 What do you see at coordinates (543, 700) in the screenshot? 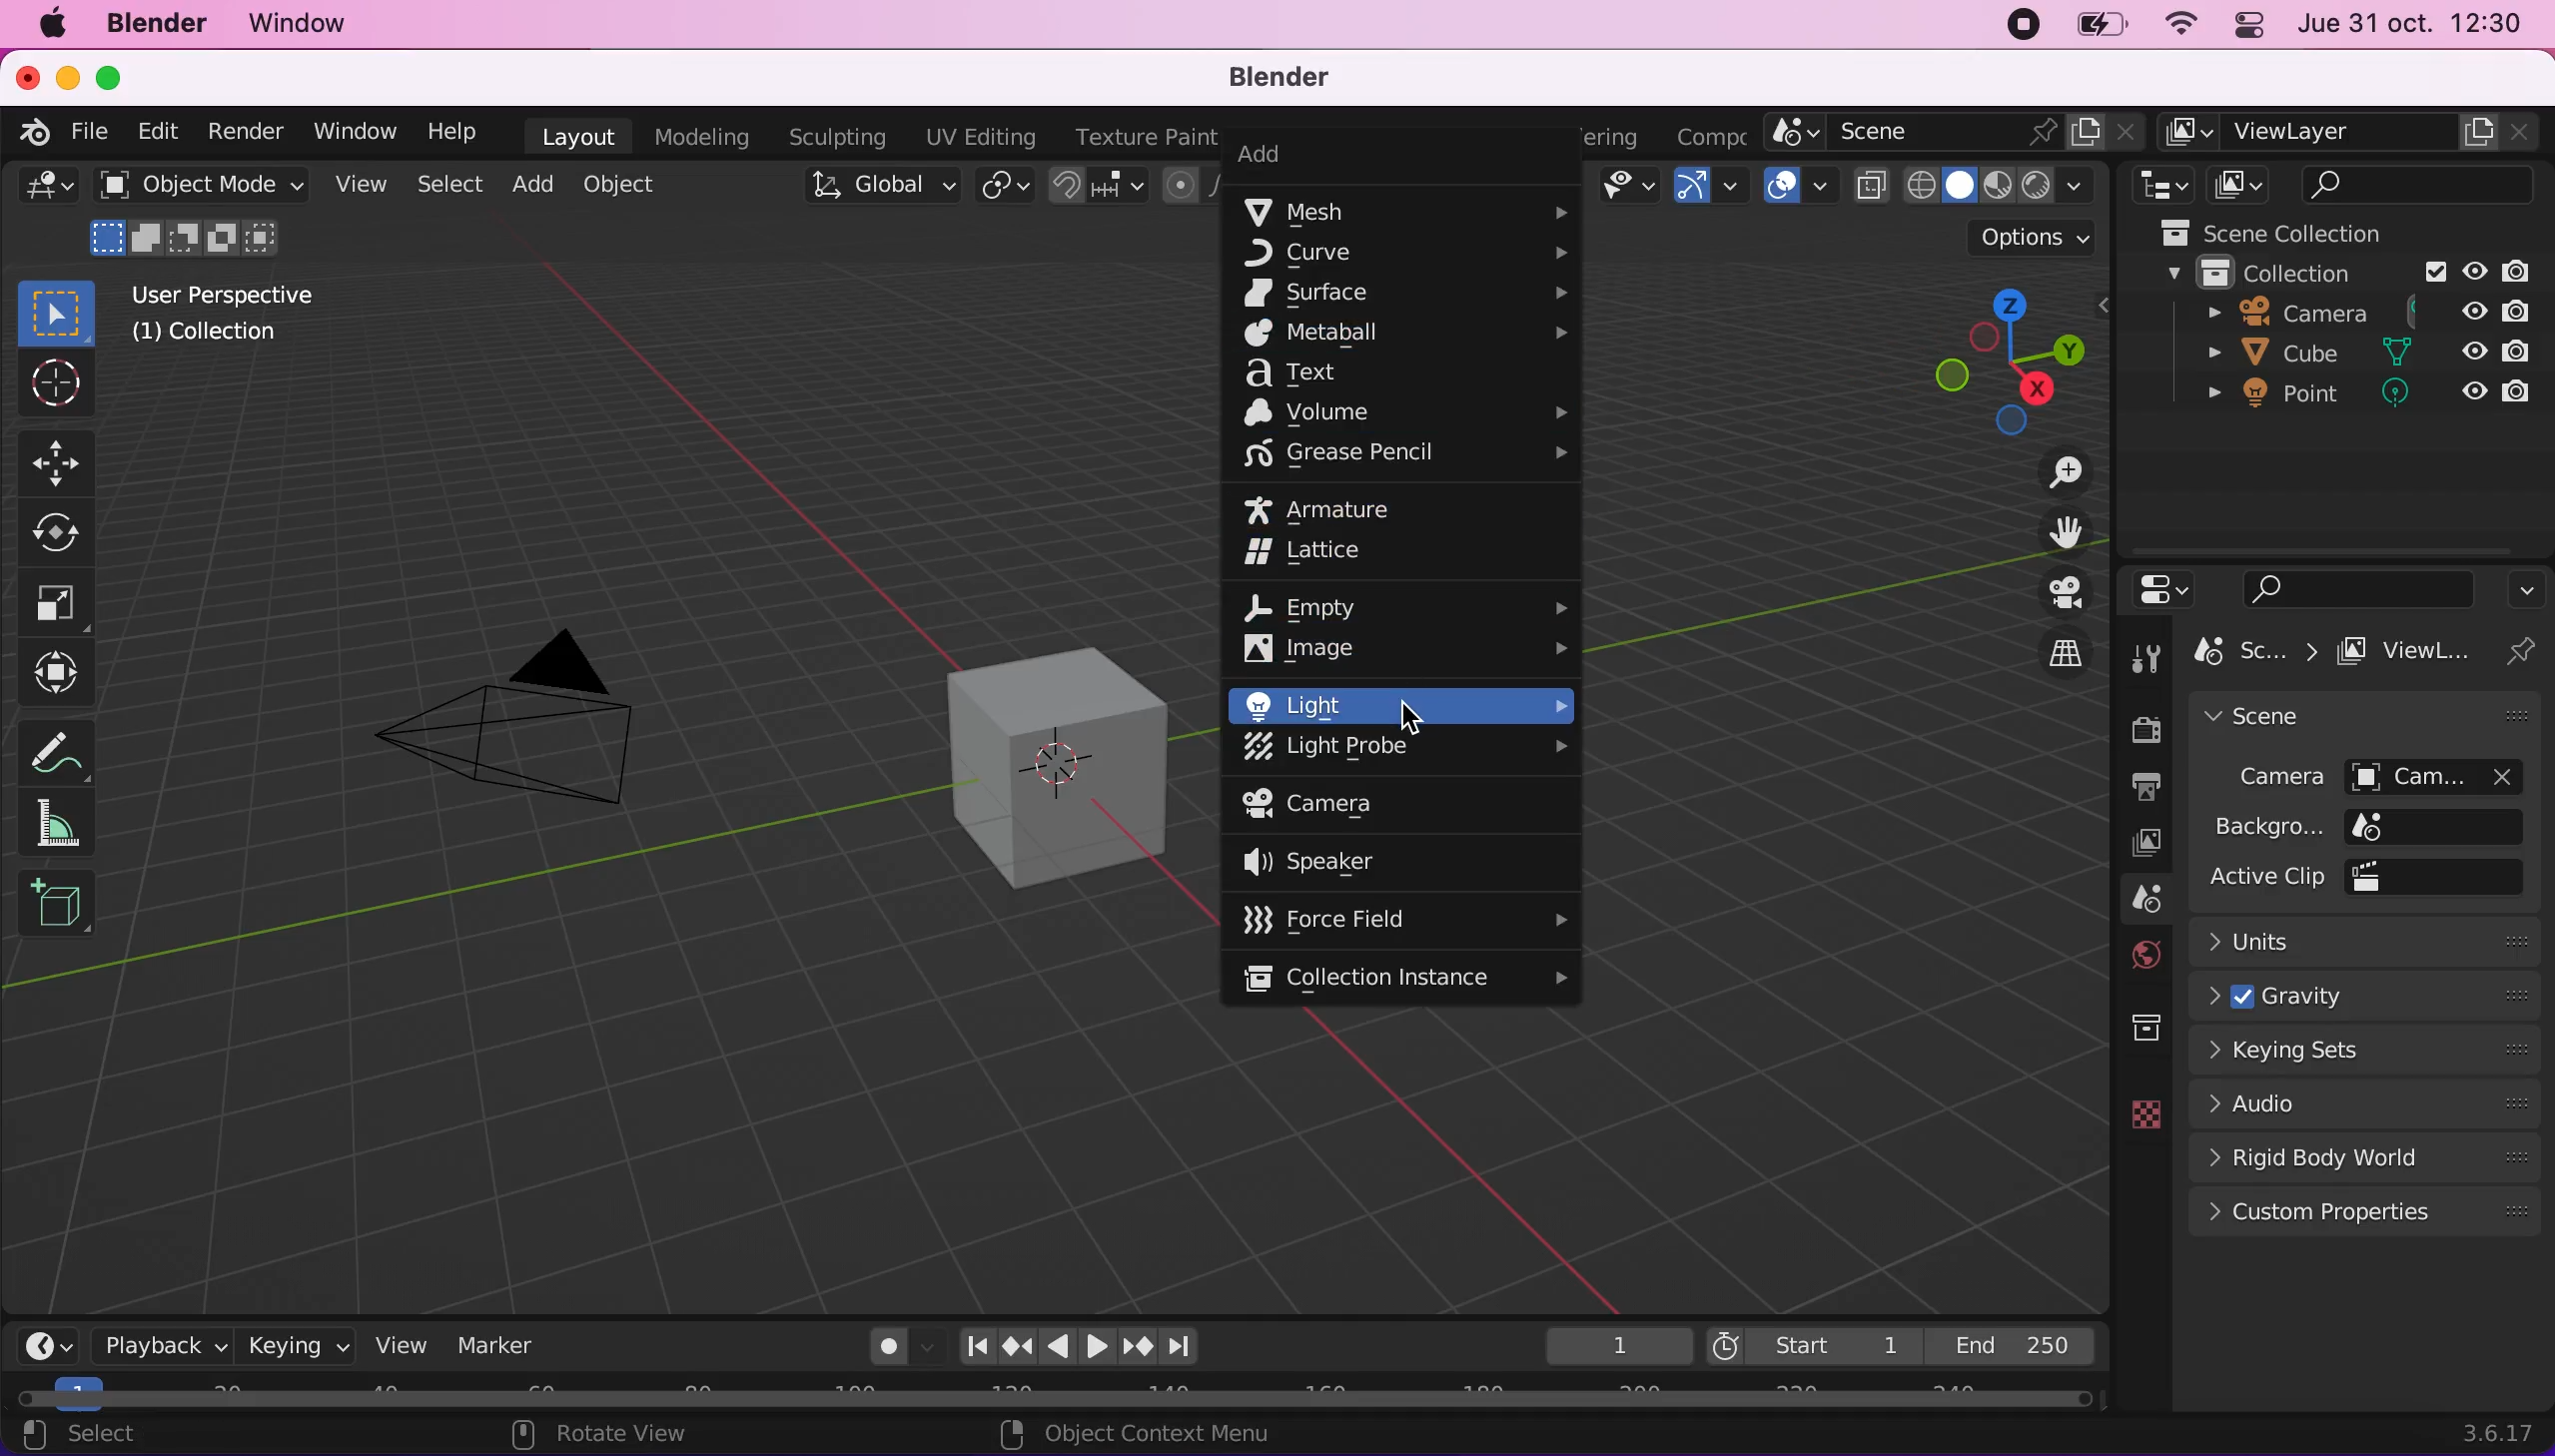
I see `camera` at bounding box center [543, 700].